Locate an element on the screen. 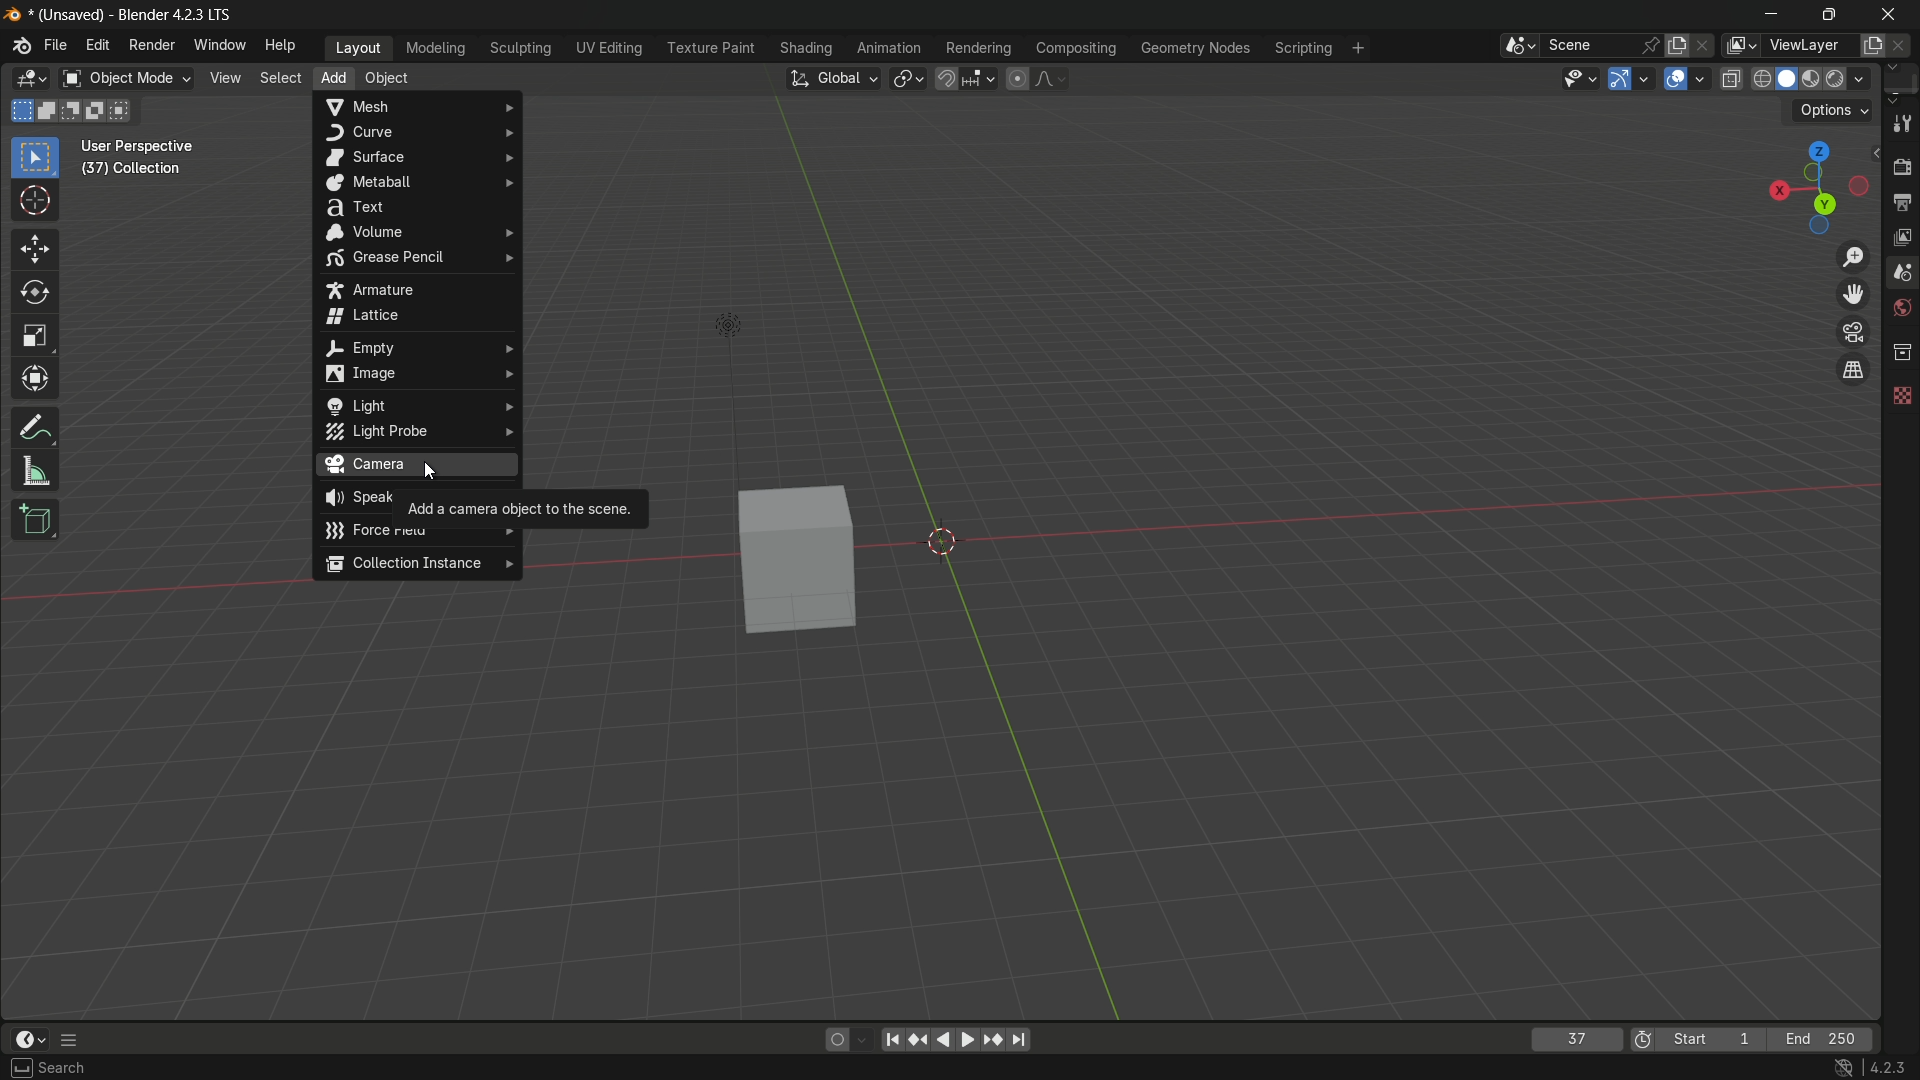 This screenshot has height=1080, width=1920. add cube is located at coordinates (36, 519).